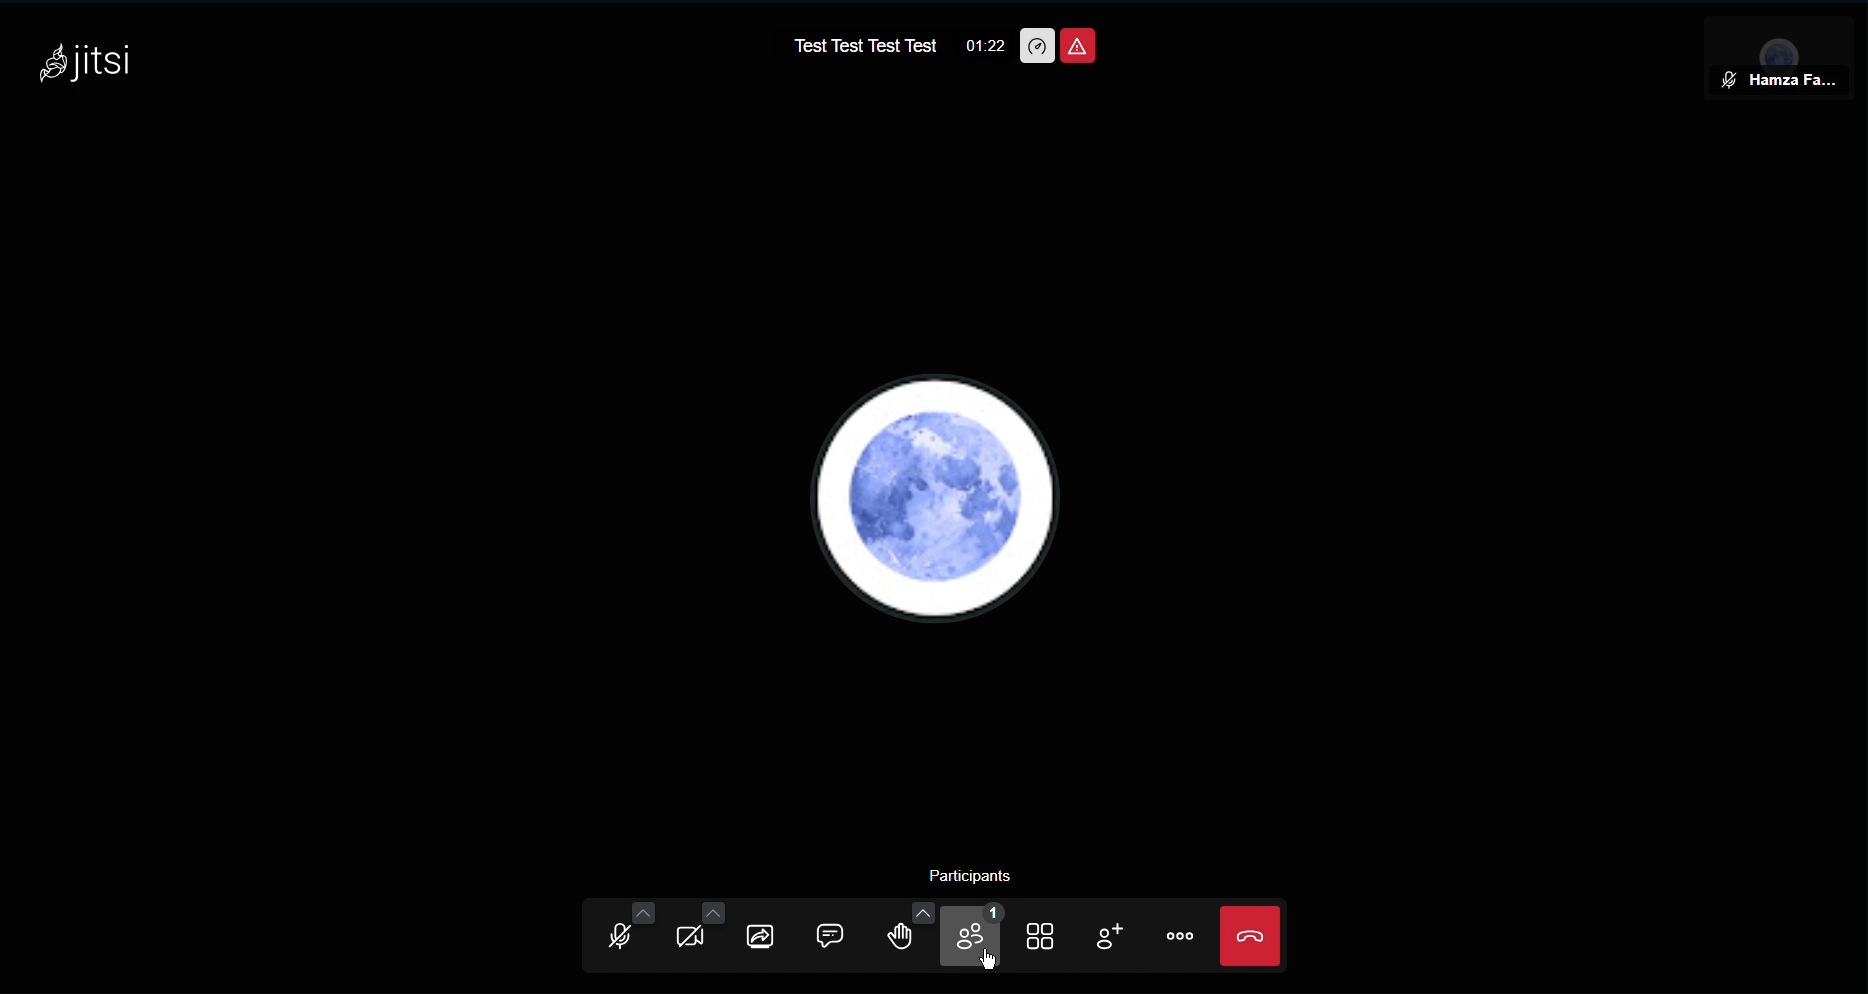  I want to click on Share screen, so click(764, 935).